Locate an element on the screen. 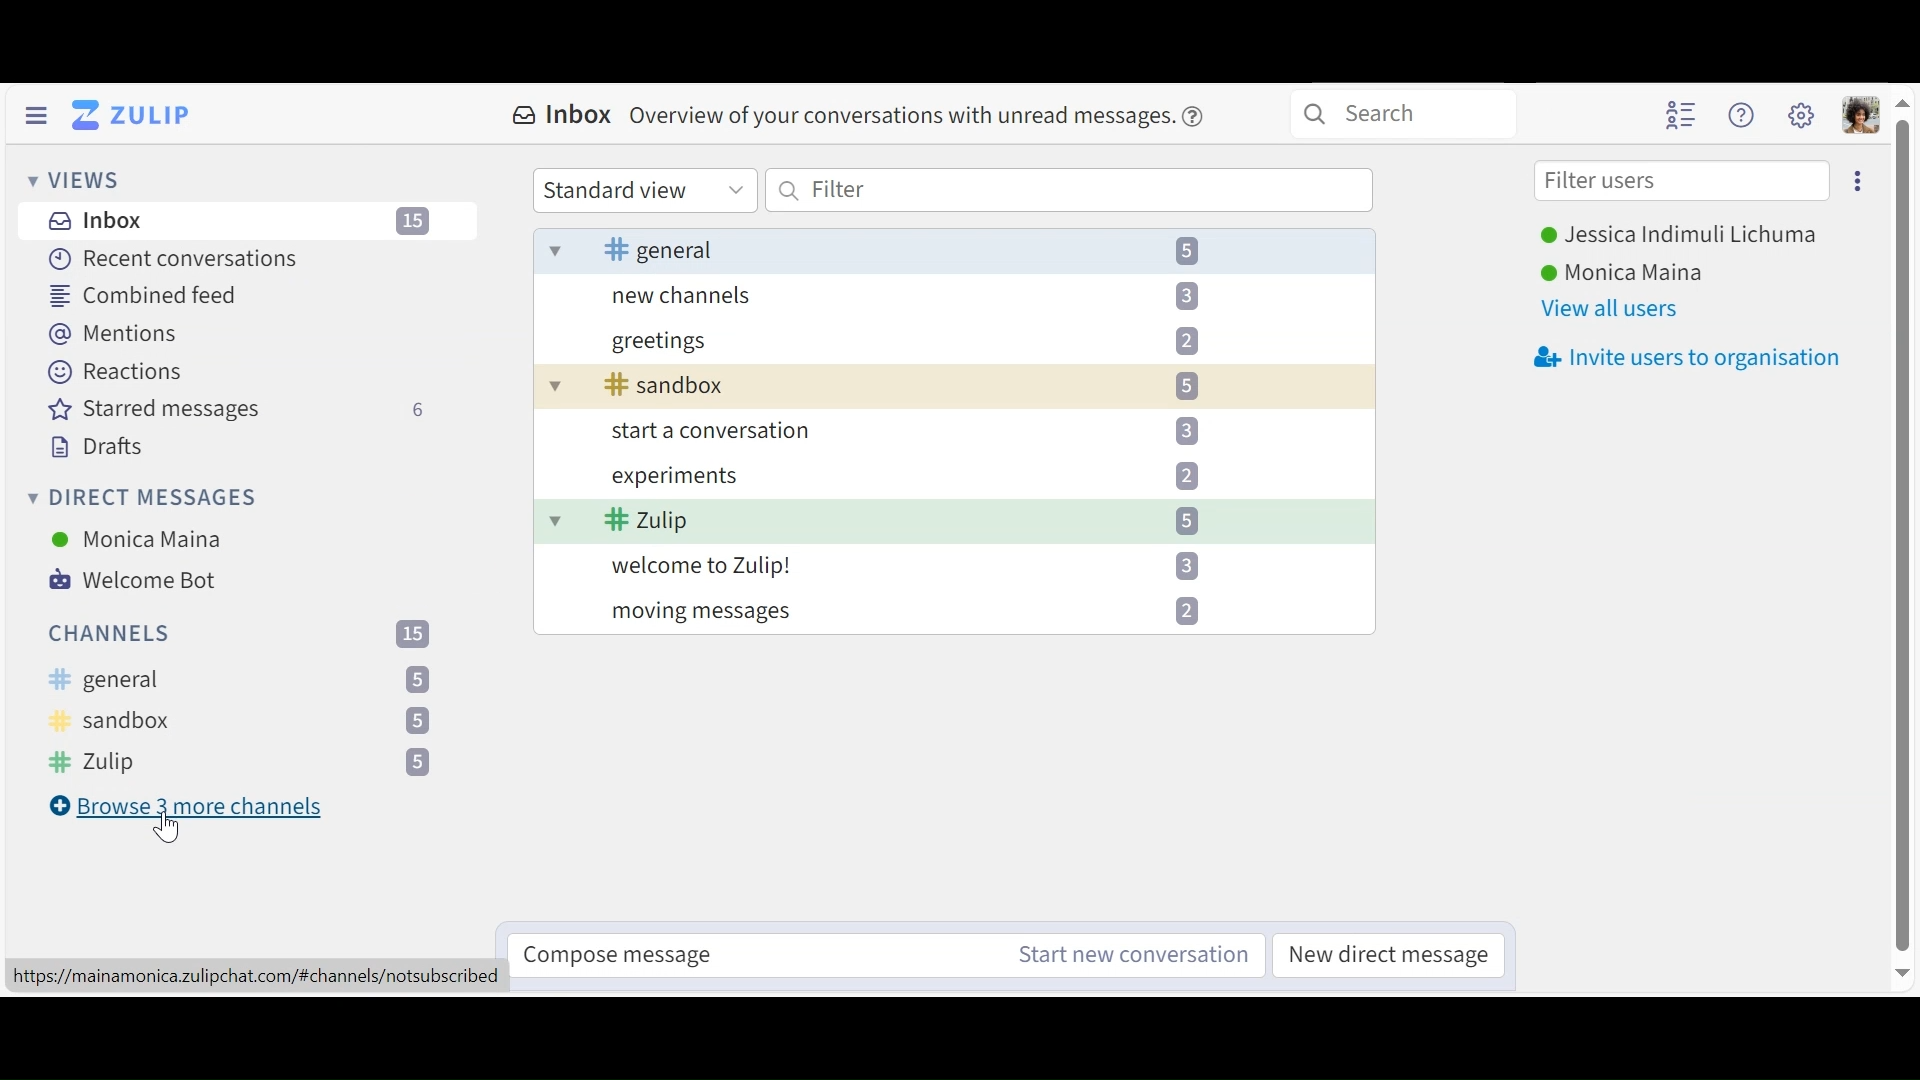 The width and height of the screenshot is (1920, 1080). url is located at coordinates (254, 975).